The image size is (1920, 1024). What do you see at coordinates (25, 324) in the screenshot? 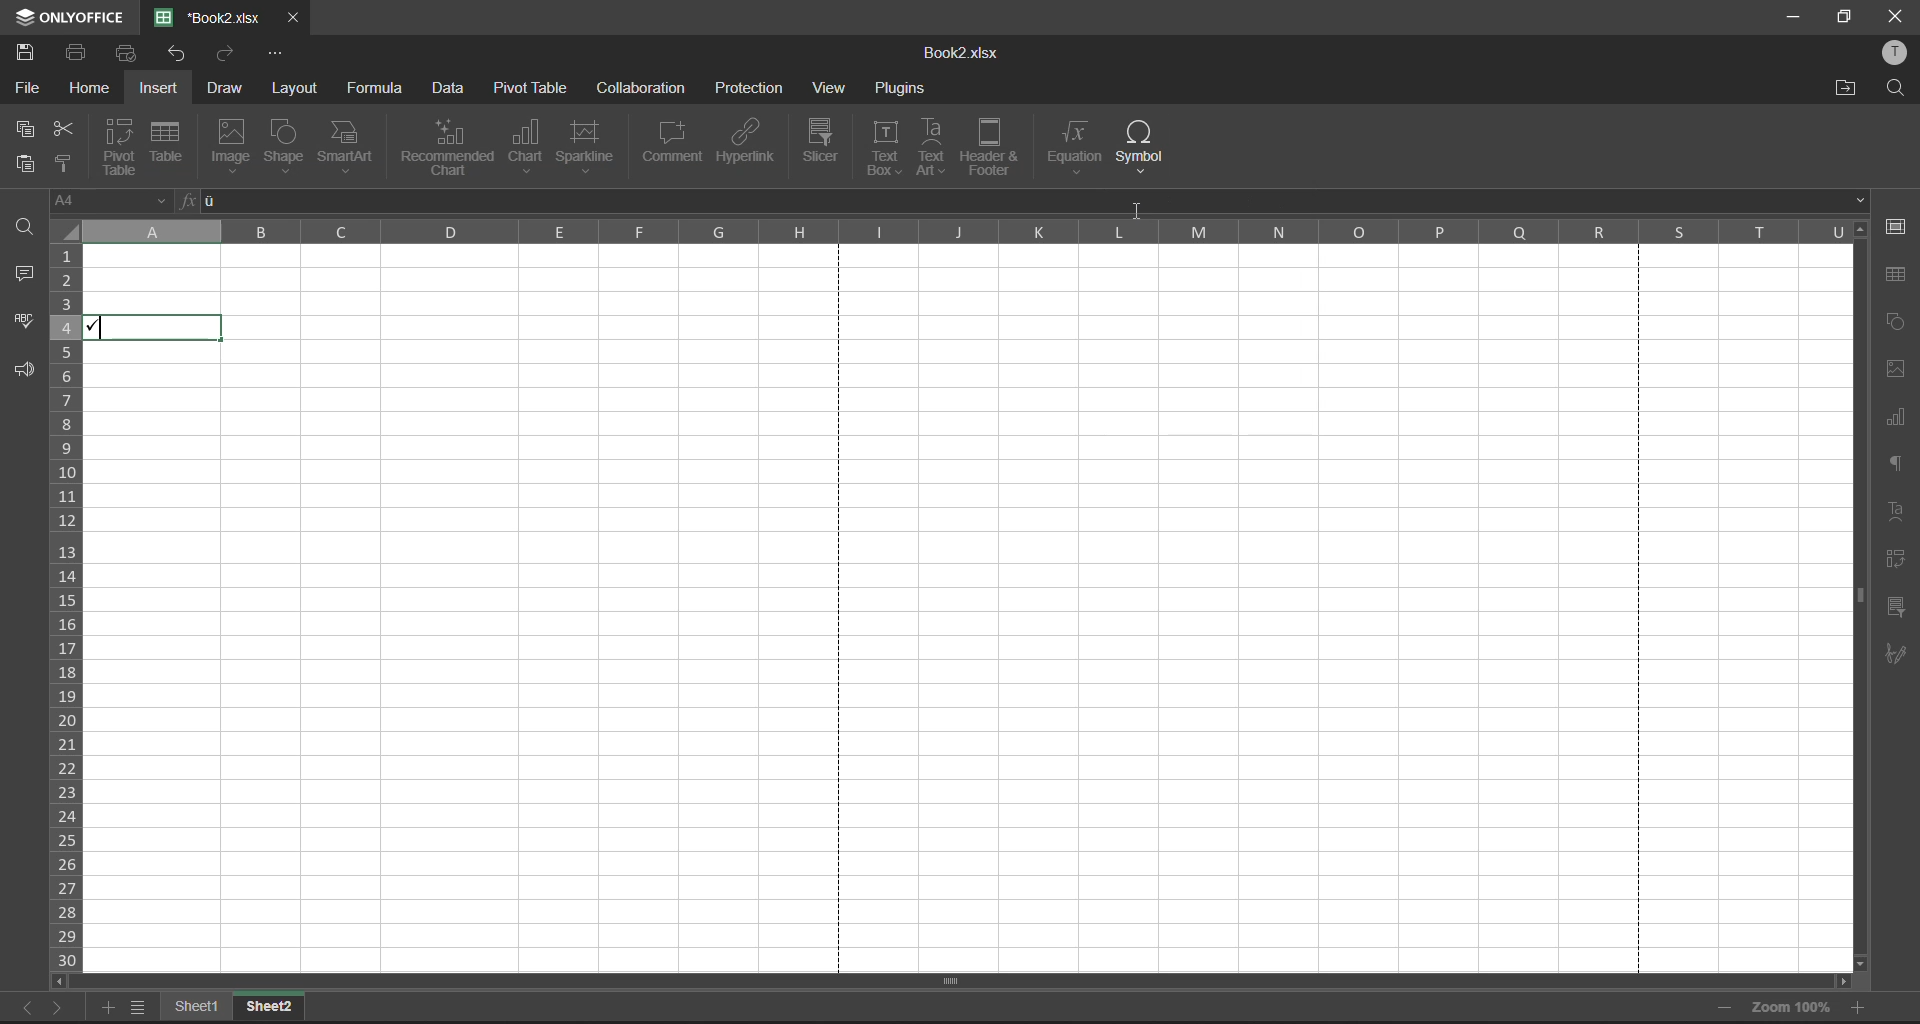
I see `spellcheck` at bounding box center [25, 324].